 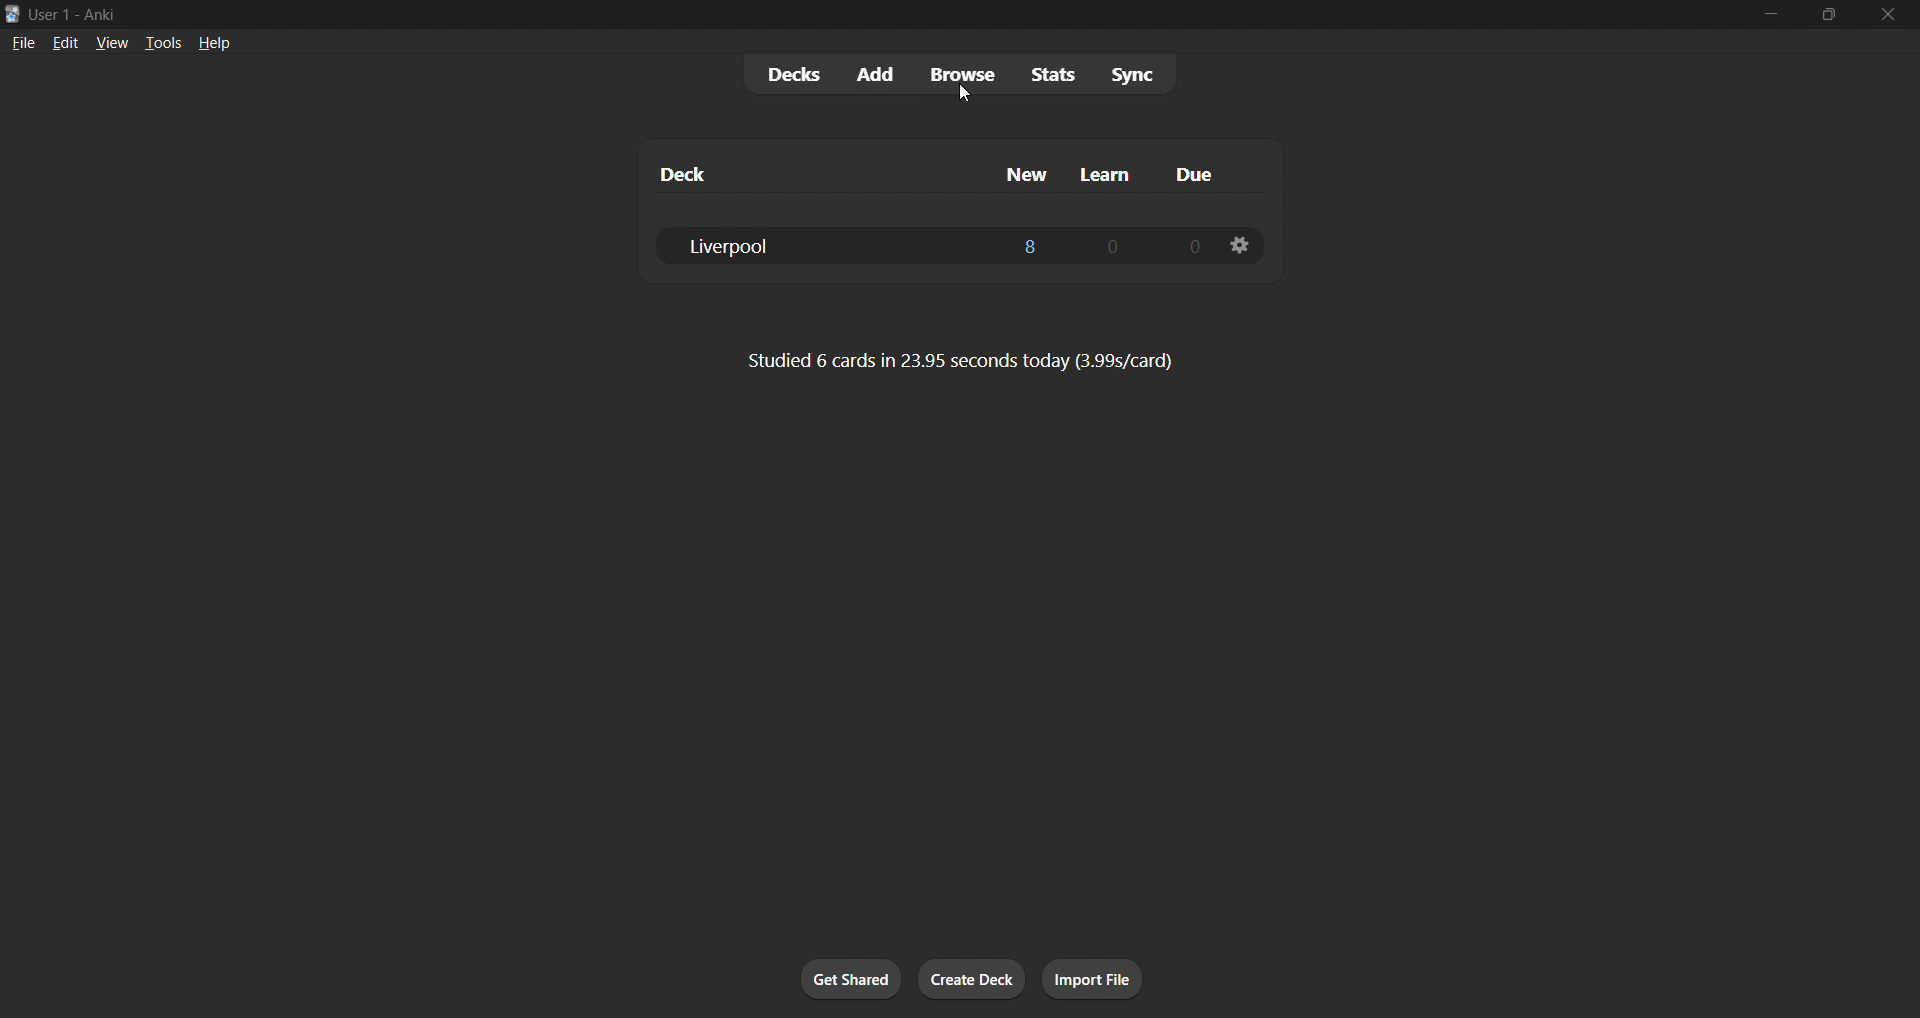 What do you see at coordinates (1022, 172) in the screenshot?
I see `new column` at bounding box center [1022, 172].